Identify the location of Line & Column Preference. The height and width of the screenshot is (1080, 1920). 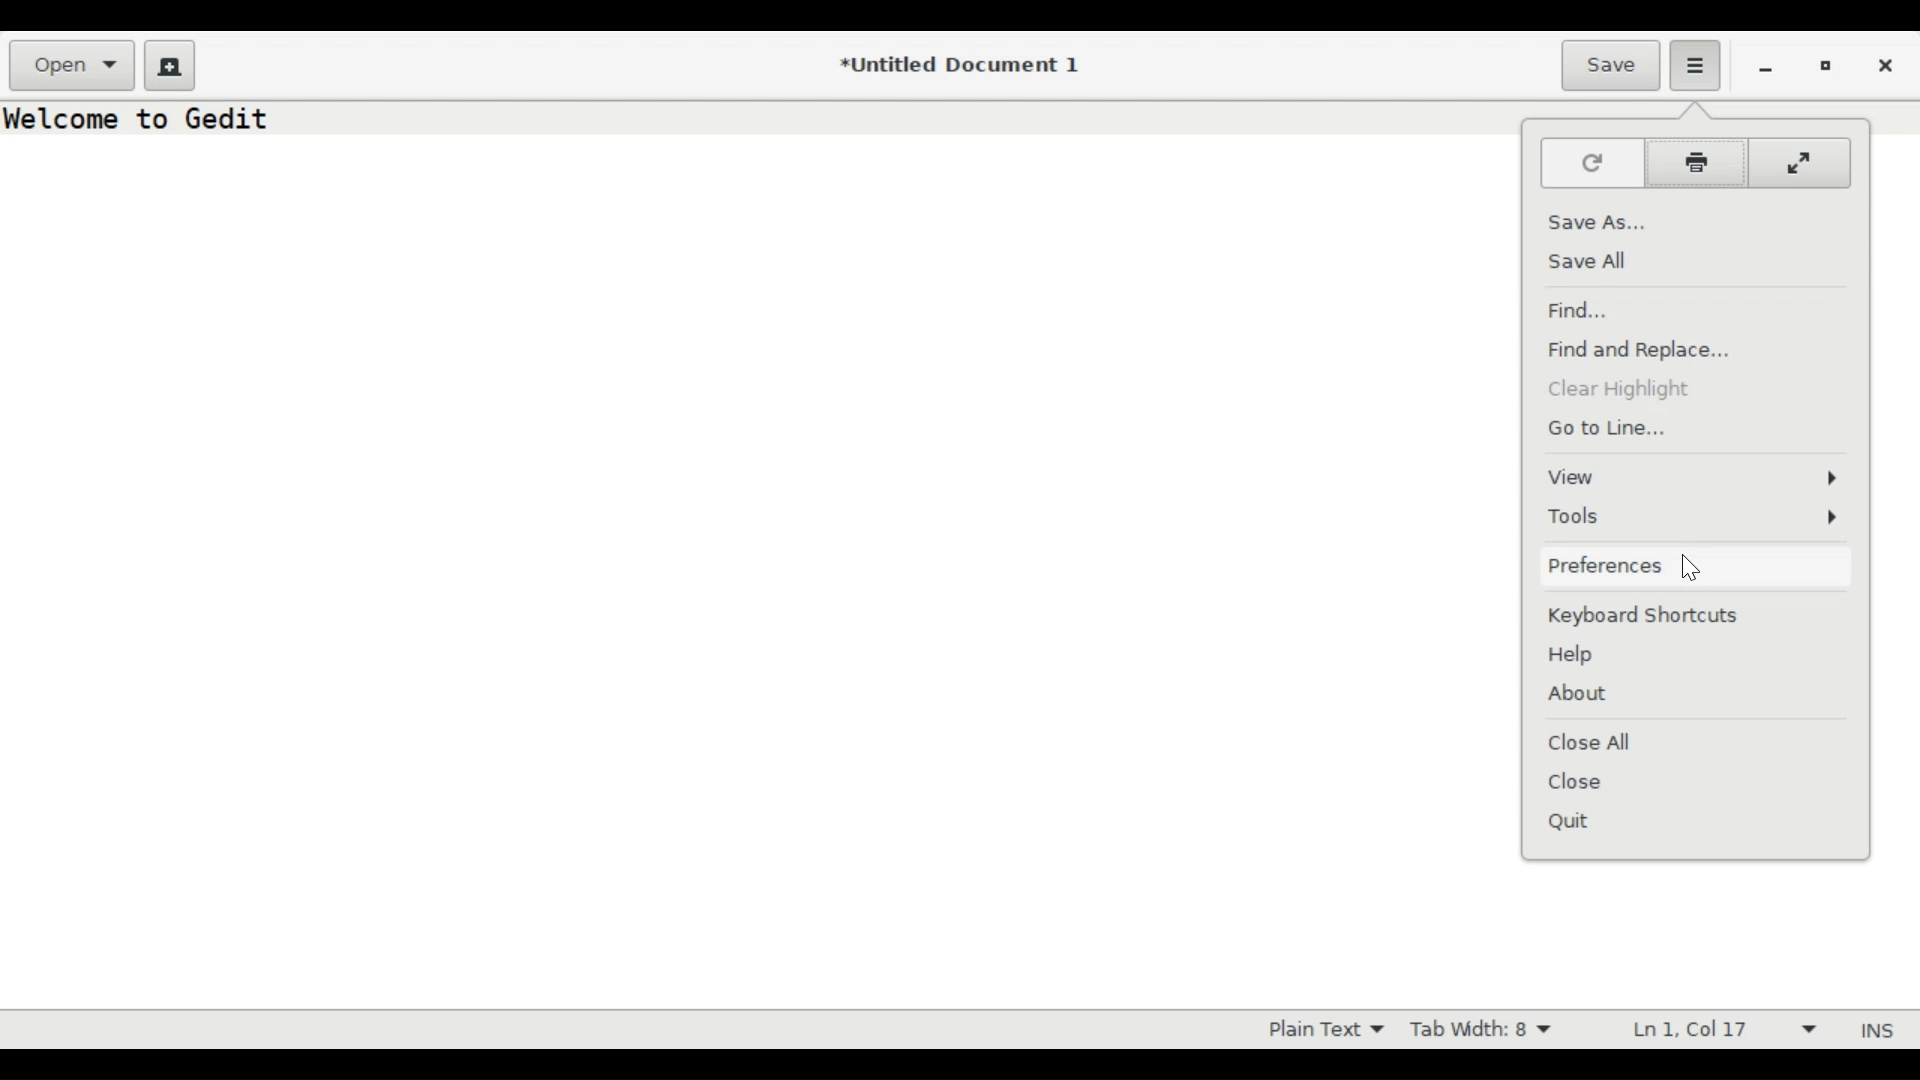
(1719, 1027).